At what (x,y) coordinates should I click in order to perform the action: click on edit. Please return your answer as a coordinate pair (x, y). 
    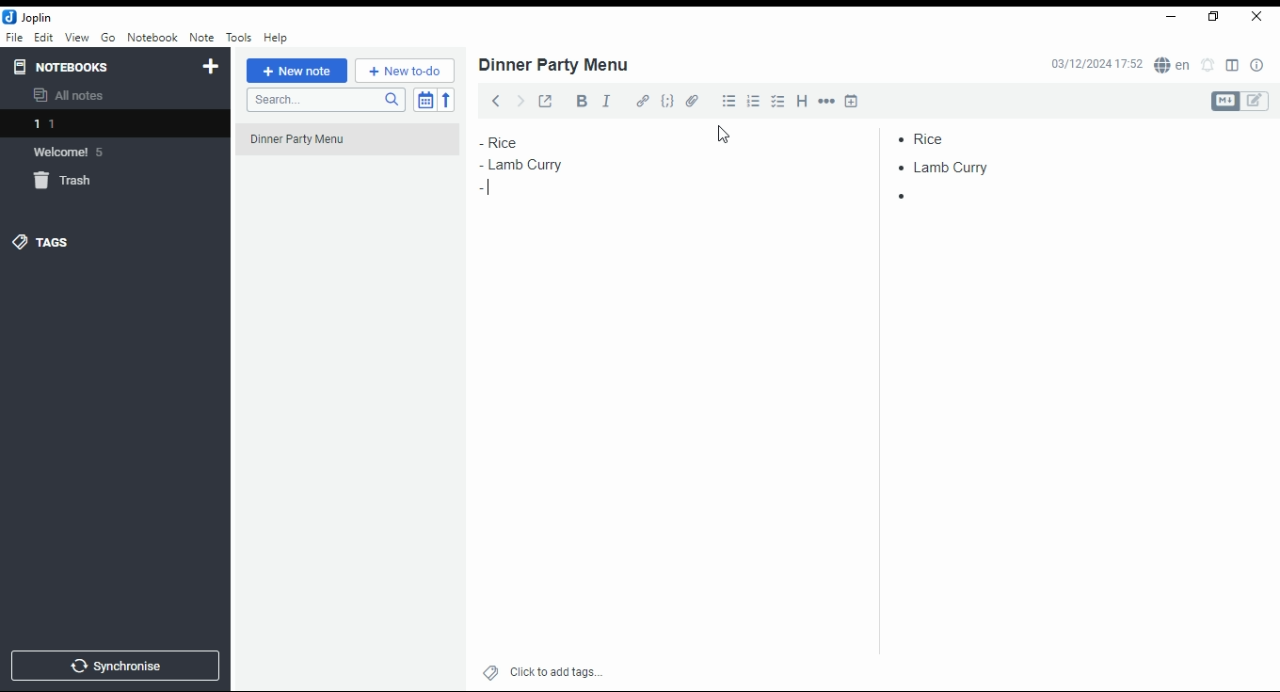
    Looking at the image, I should click on (1257, 101).